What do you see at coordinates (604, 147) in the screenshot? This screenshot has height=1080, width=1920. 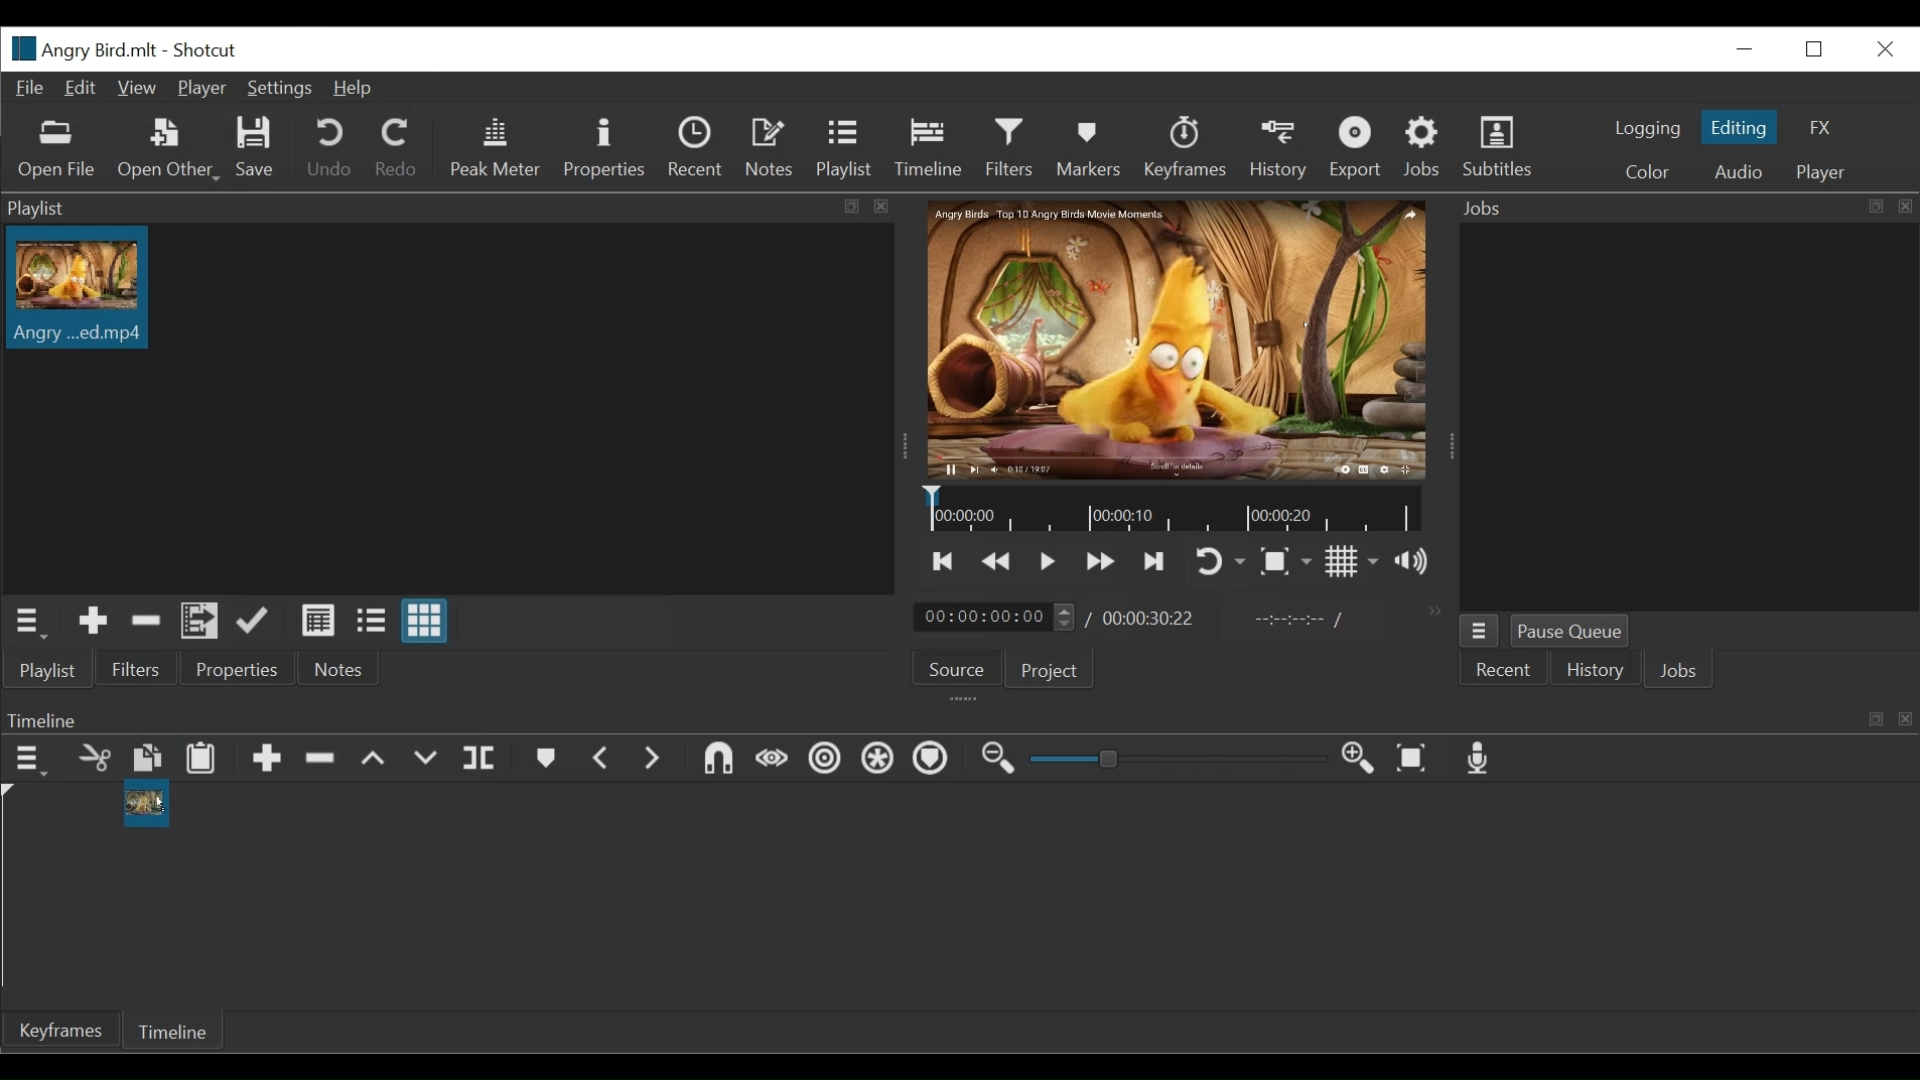 I see `Properties` at bounding box center [604, 147].